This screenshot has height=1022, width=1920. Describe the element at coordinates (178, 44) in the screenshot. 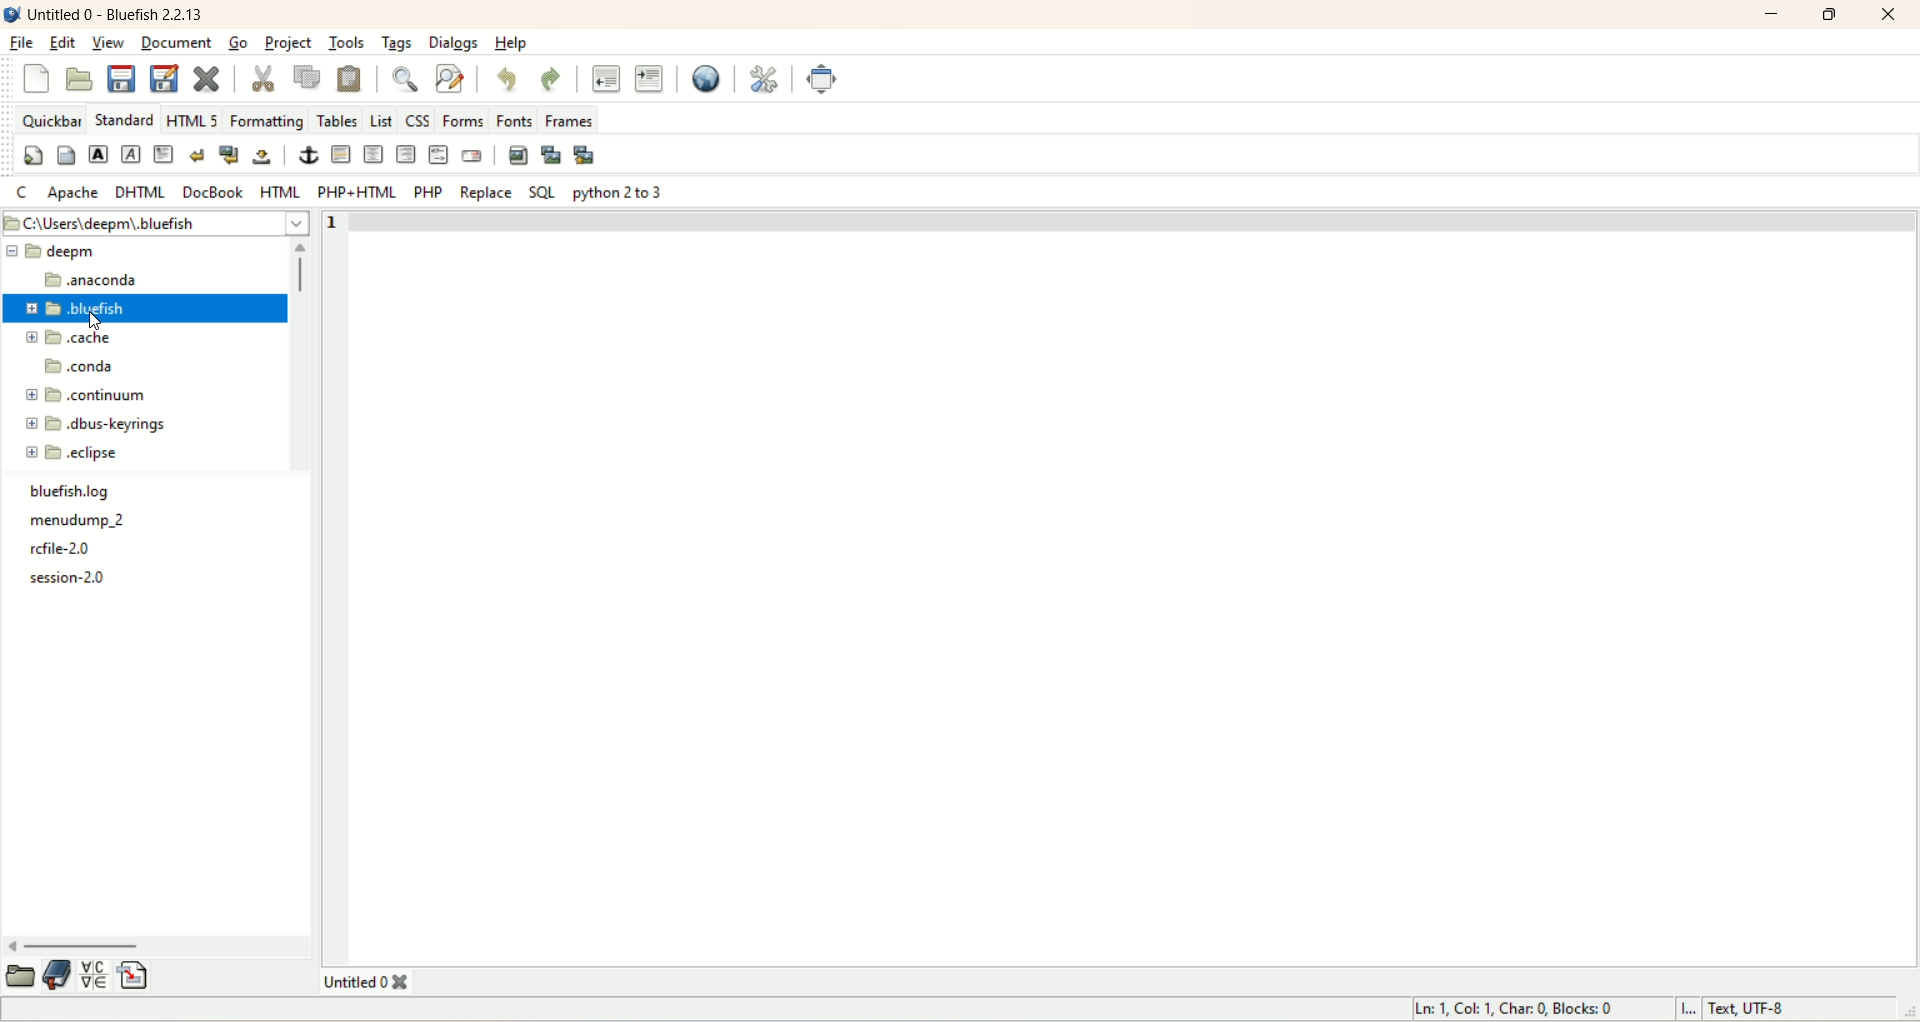

I see `document` at that location.